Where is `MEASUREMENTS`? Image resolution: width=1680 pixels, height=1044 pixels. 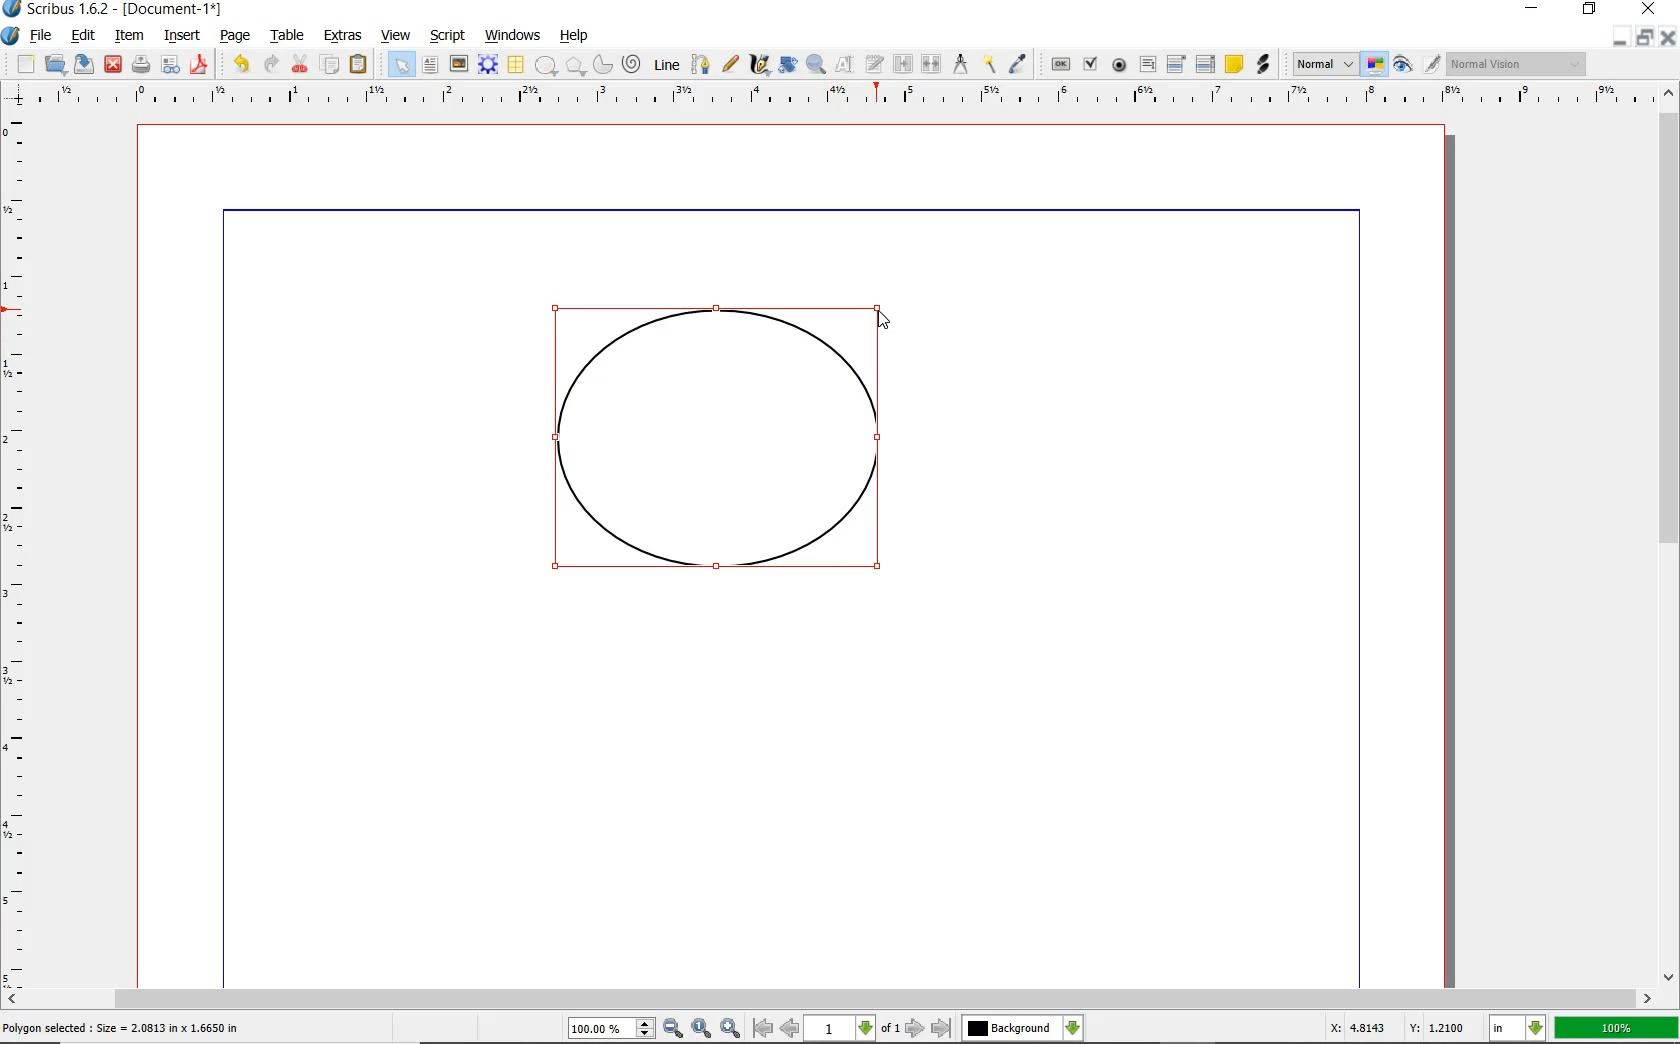
MEASUREMENTS is located at coordinates (960, 65).